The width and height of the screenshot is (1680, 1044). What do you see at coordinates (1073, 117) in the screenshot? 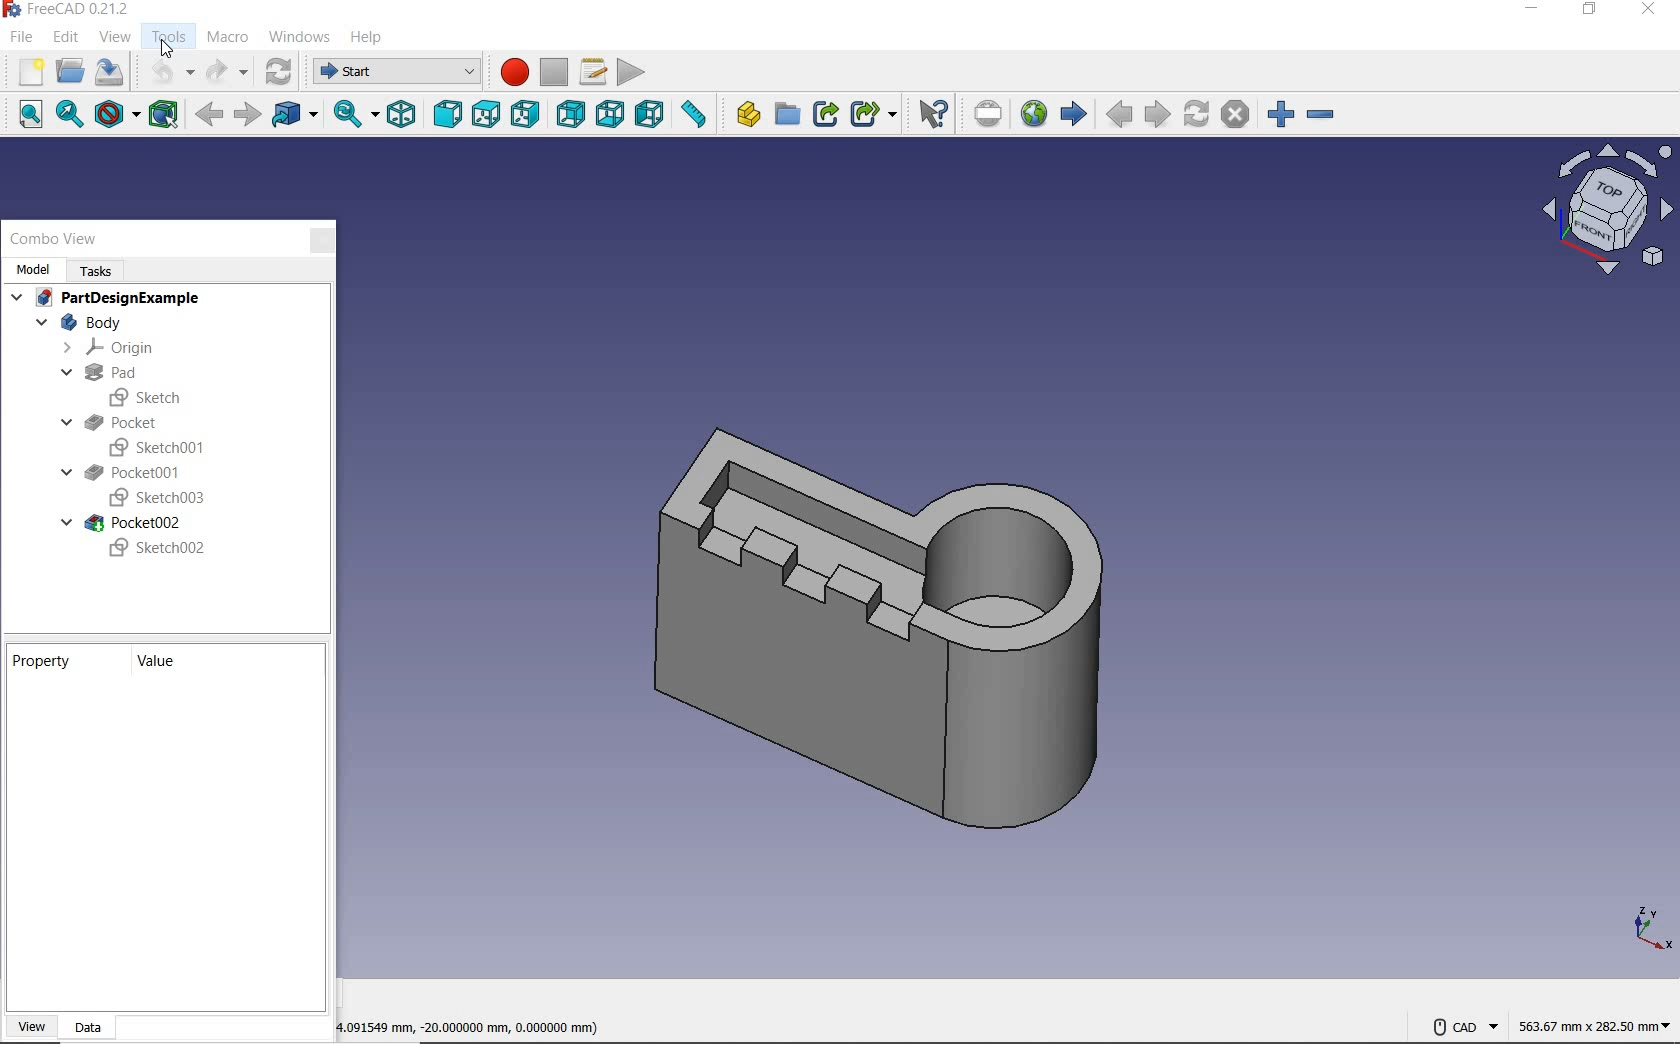
I see `Start page` at bounding box center [1073, 117].